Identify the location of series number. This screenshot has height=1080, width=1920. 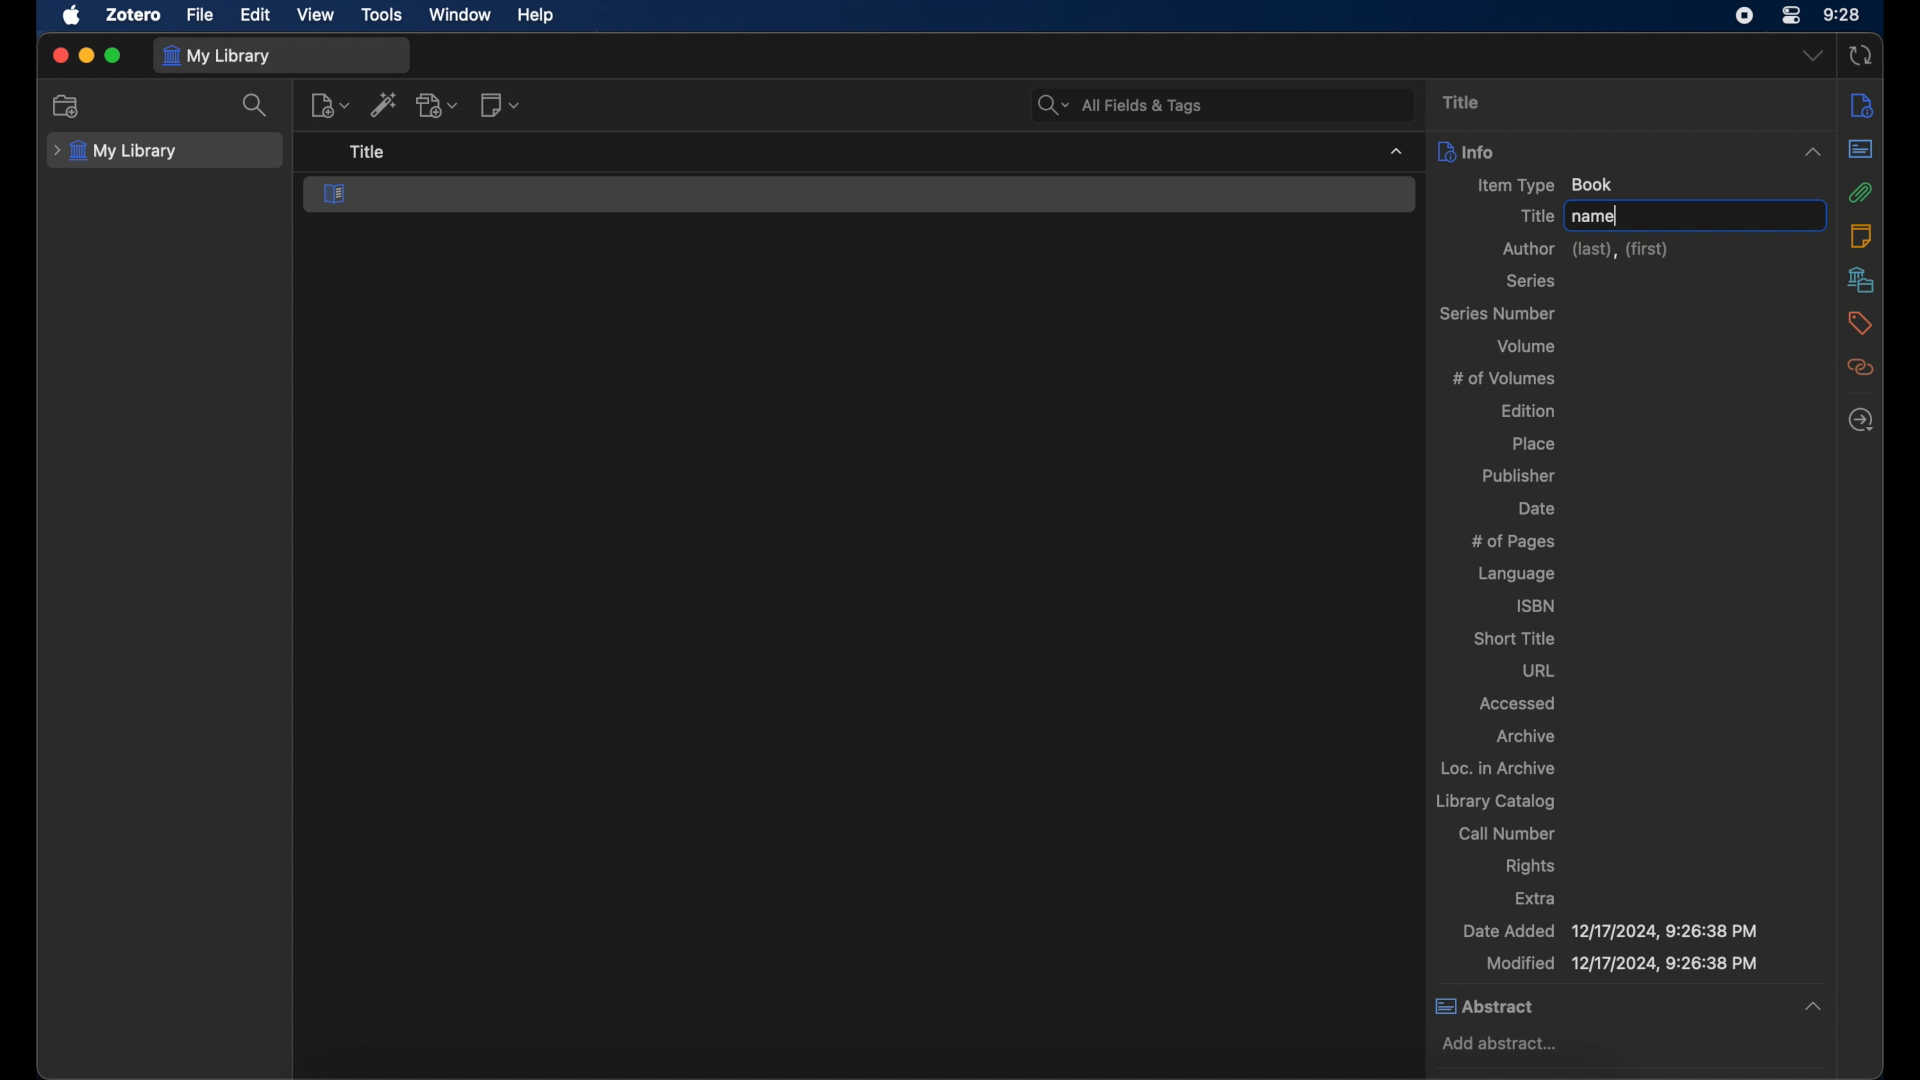
(1498, 314).